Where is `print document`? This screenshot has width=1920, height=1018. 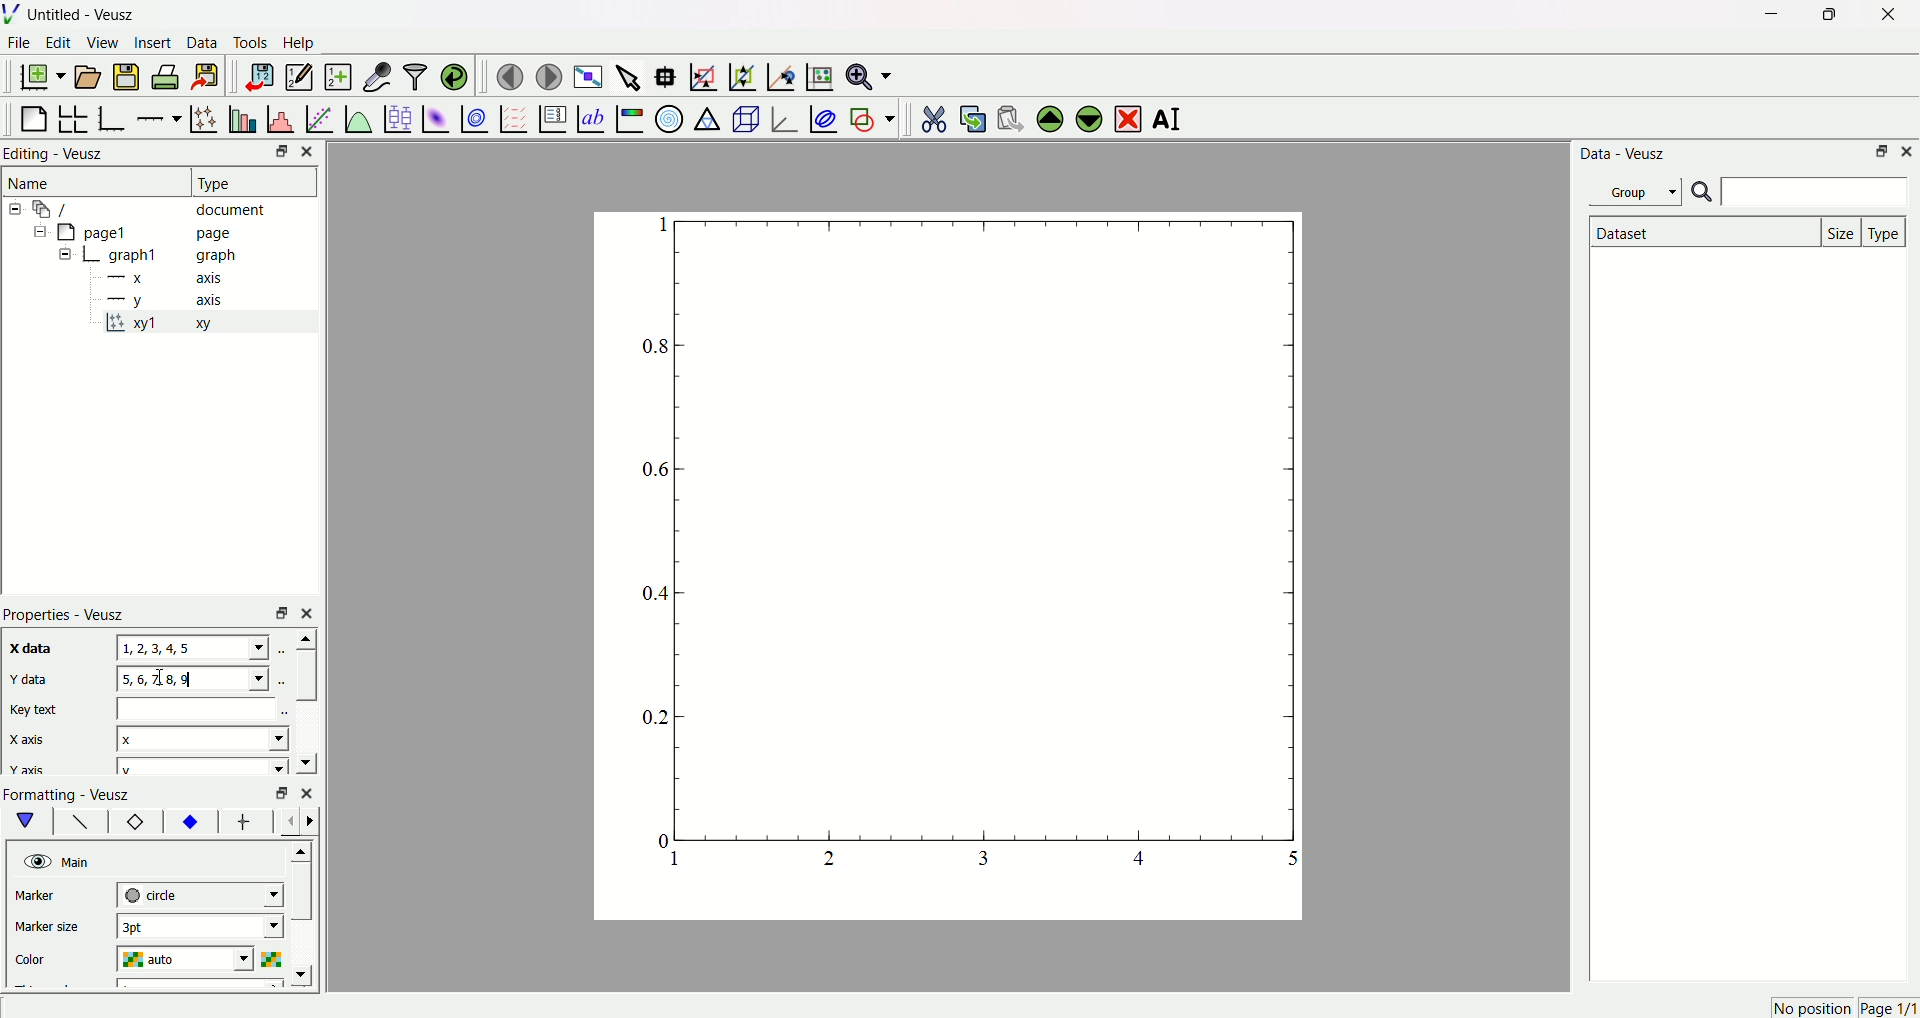
print document is located at coordinates (168, 79).